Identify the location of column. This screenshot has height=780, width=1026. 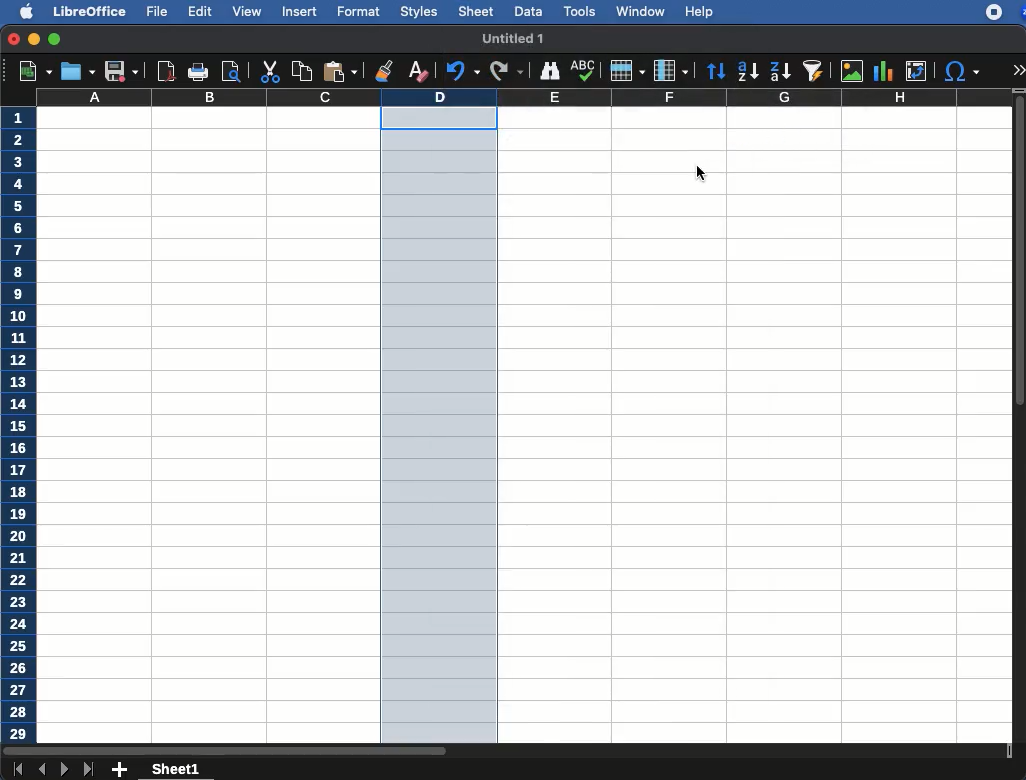
(524, 98).